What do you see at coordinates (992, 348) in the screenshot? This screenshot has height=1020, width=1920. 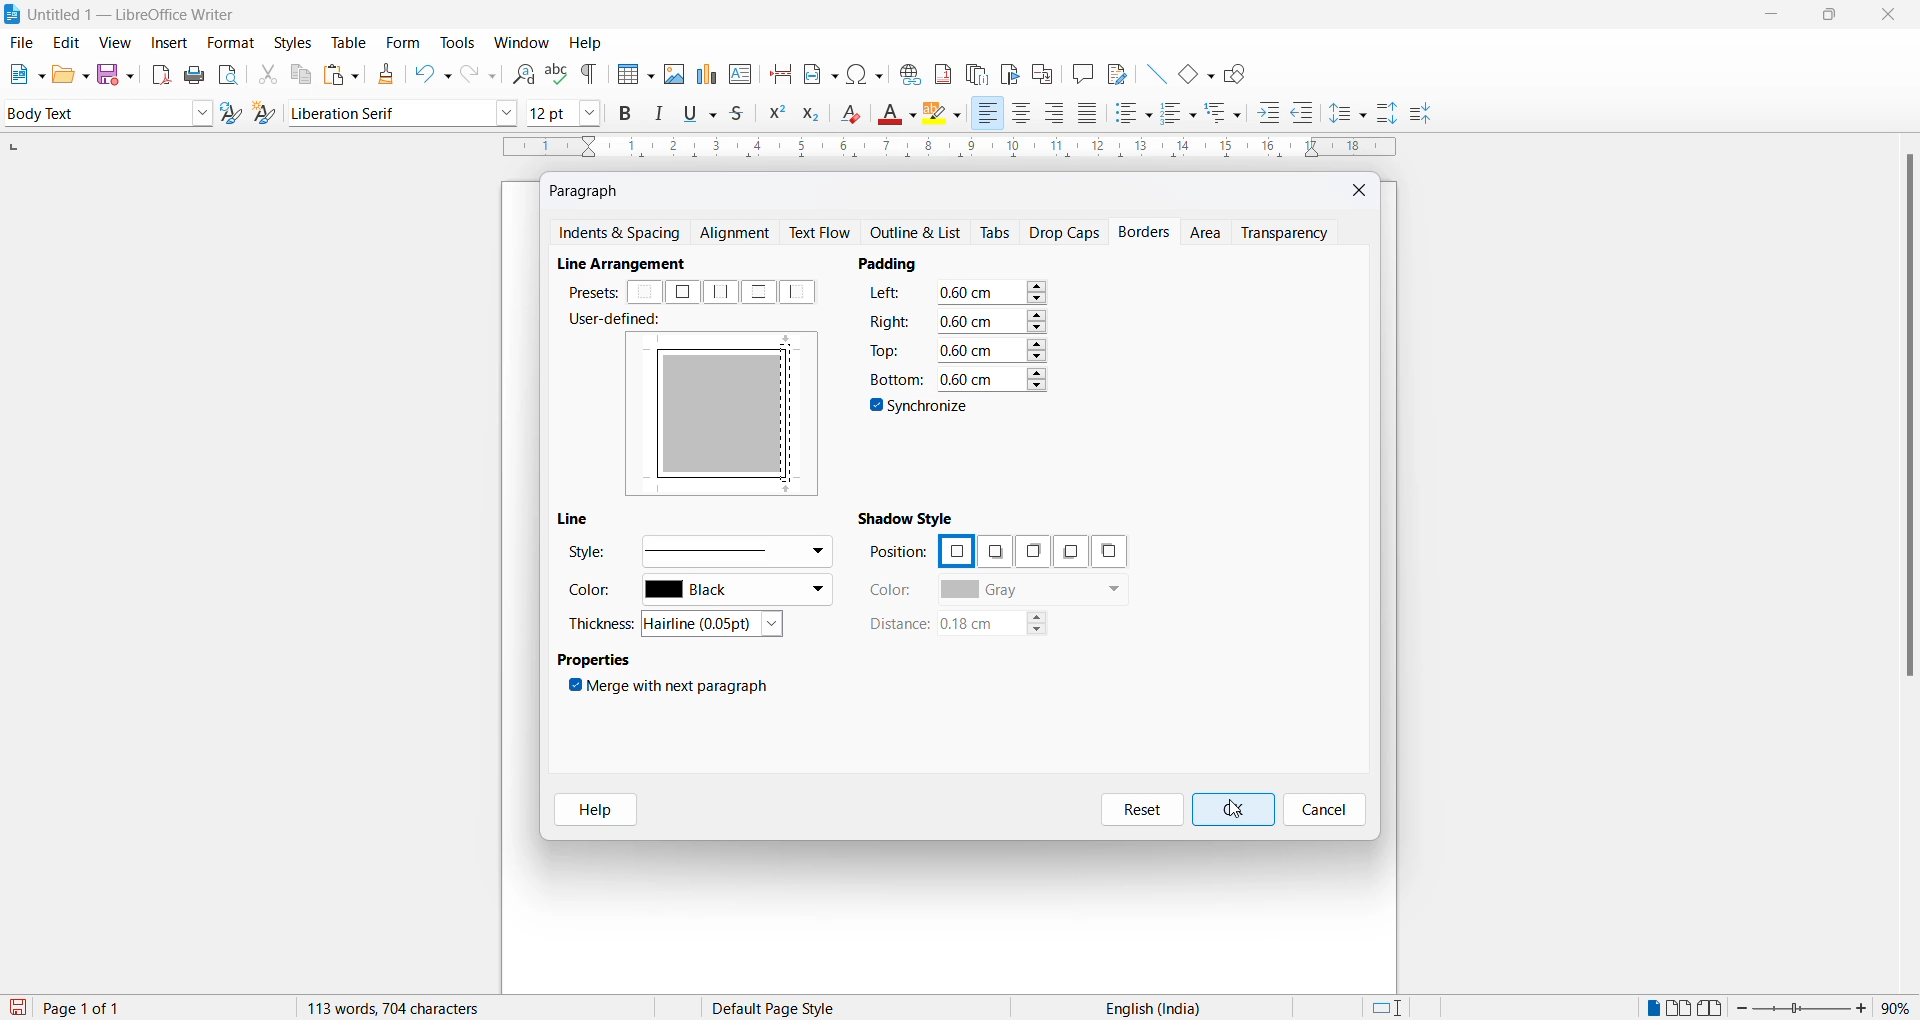 I see `value` at bounding box center [992, 348].